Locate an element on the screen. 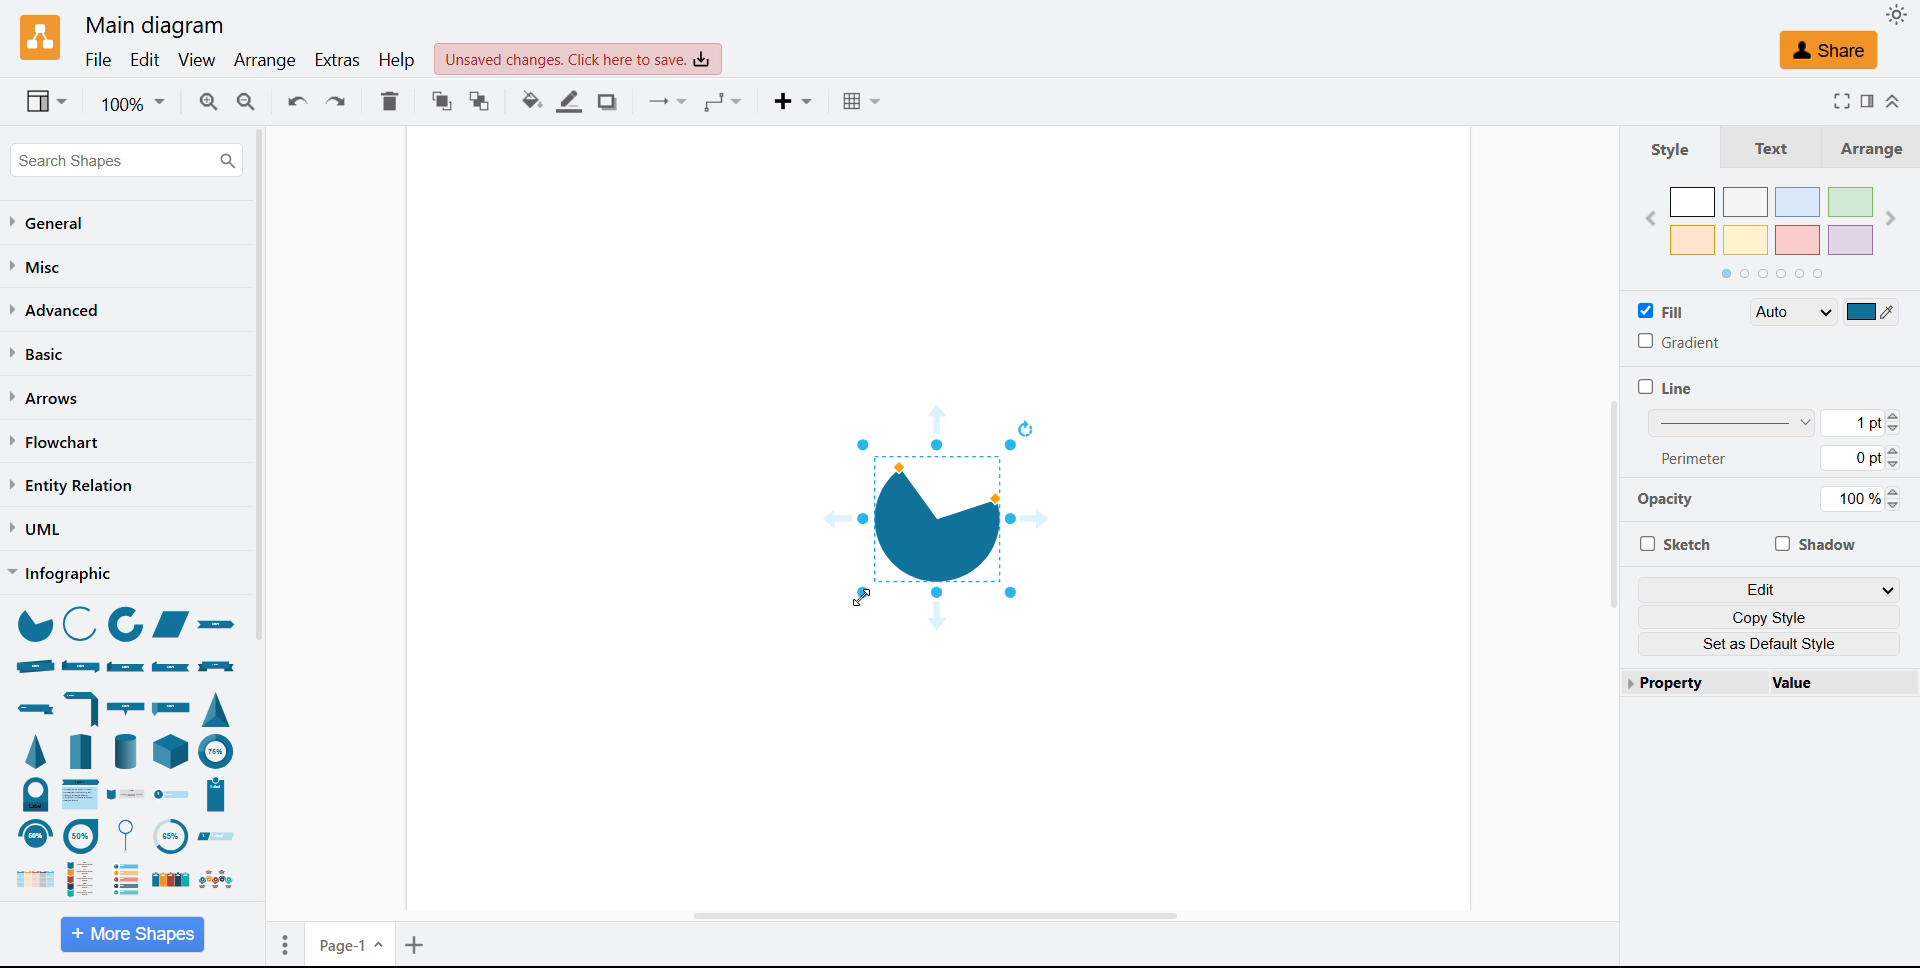 This screenshot has width=1920, height=968. Format  is located at coordinates (1866, 100).